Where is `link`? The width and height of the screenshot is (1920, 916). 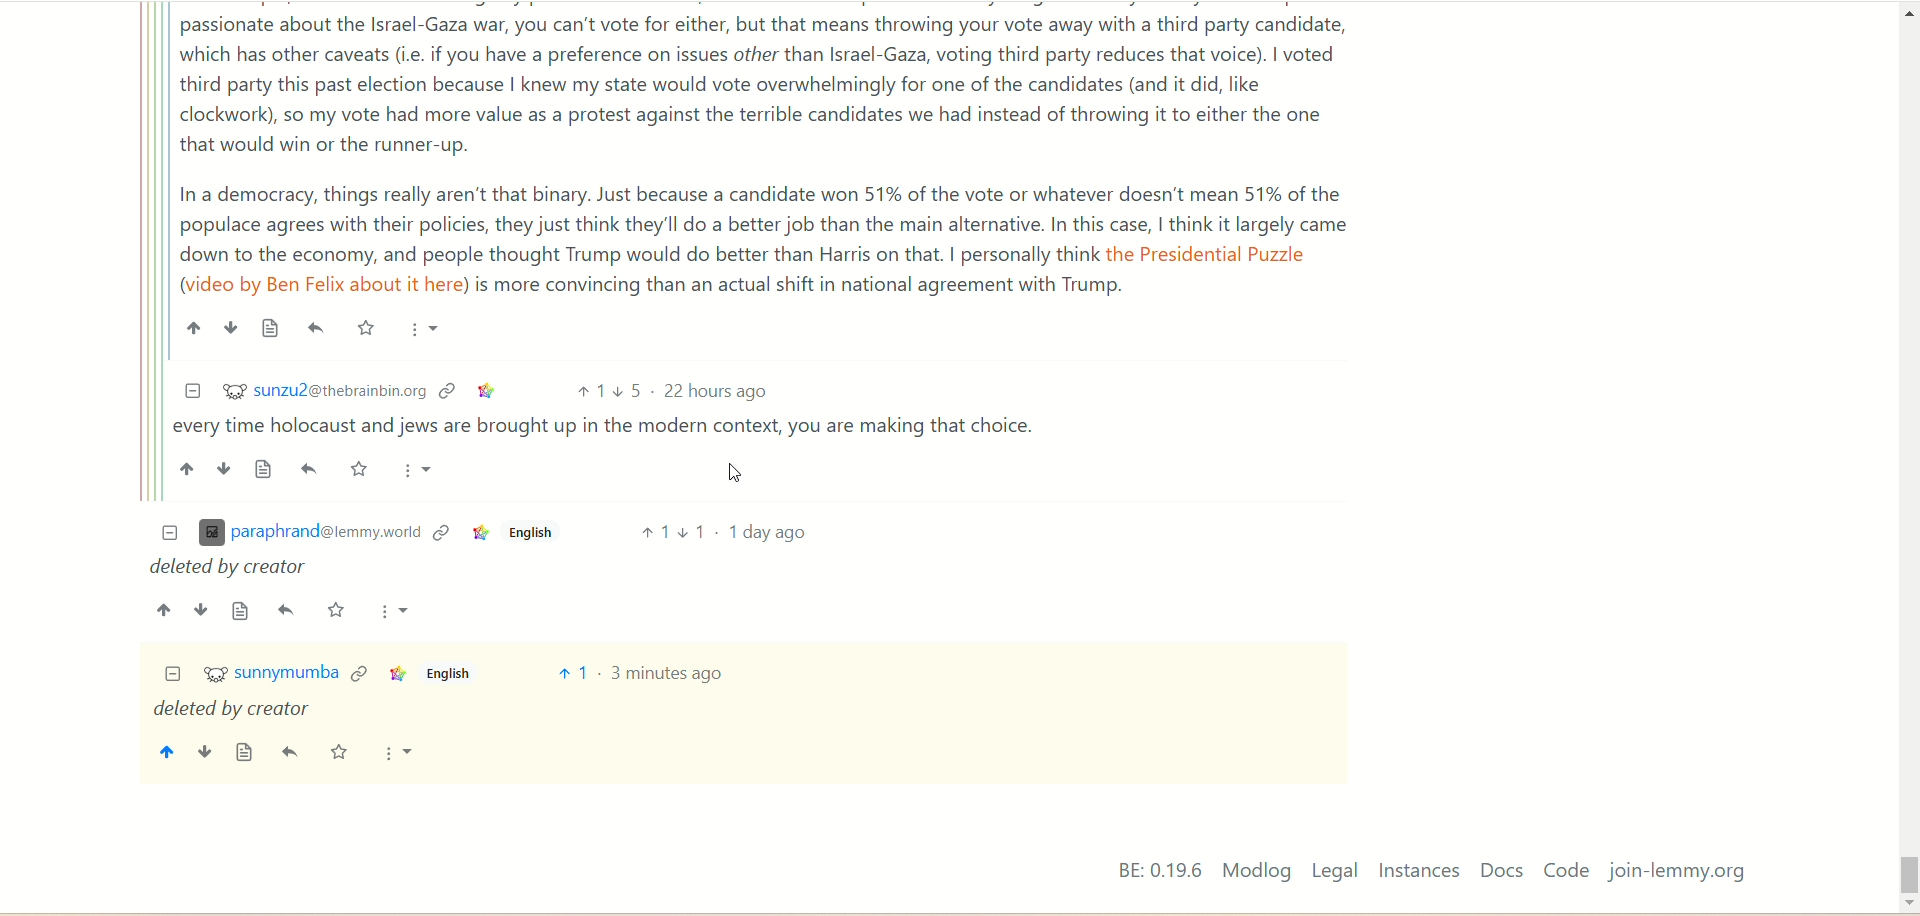 link is located at coordinates (359, 671).